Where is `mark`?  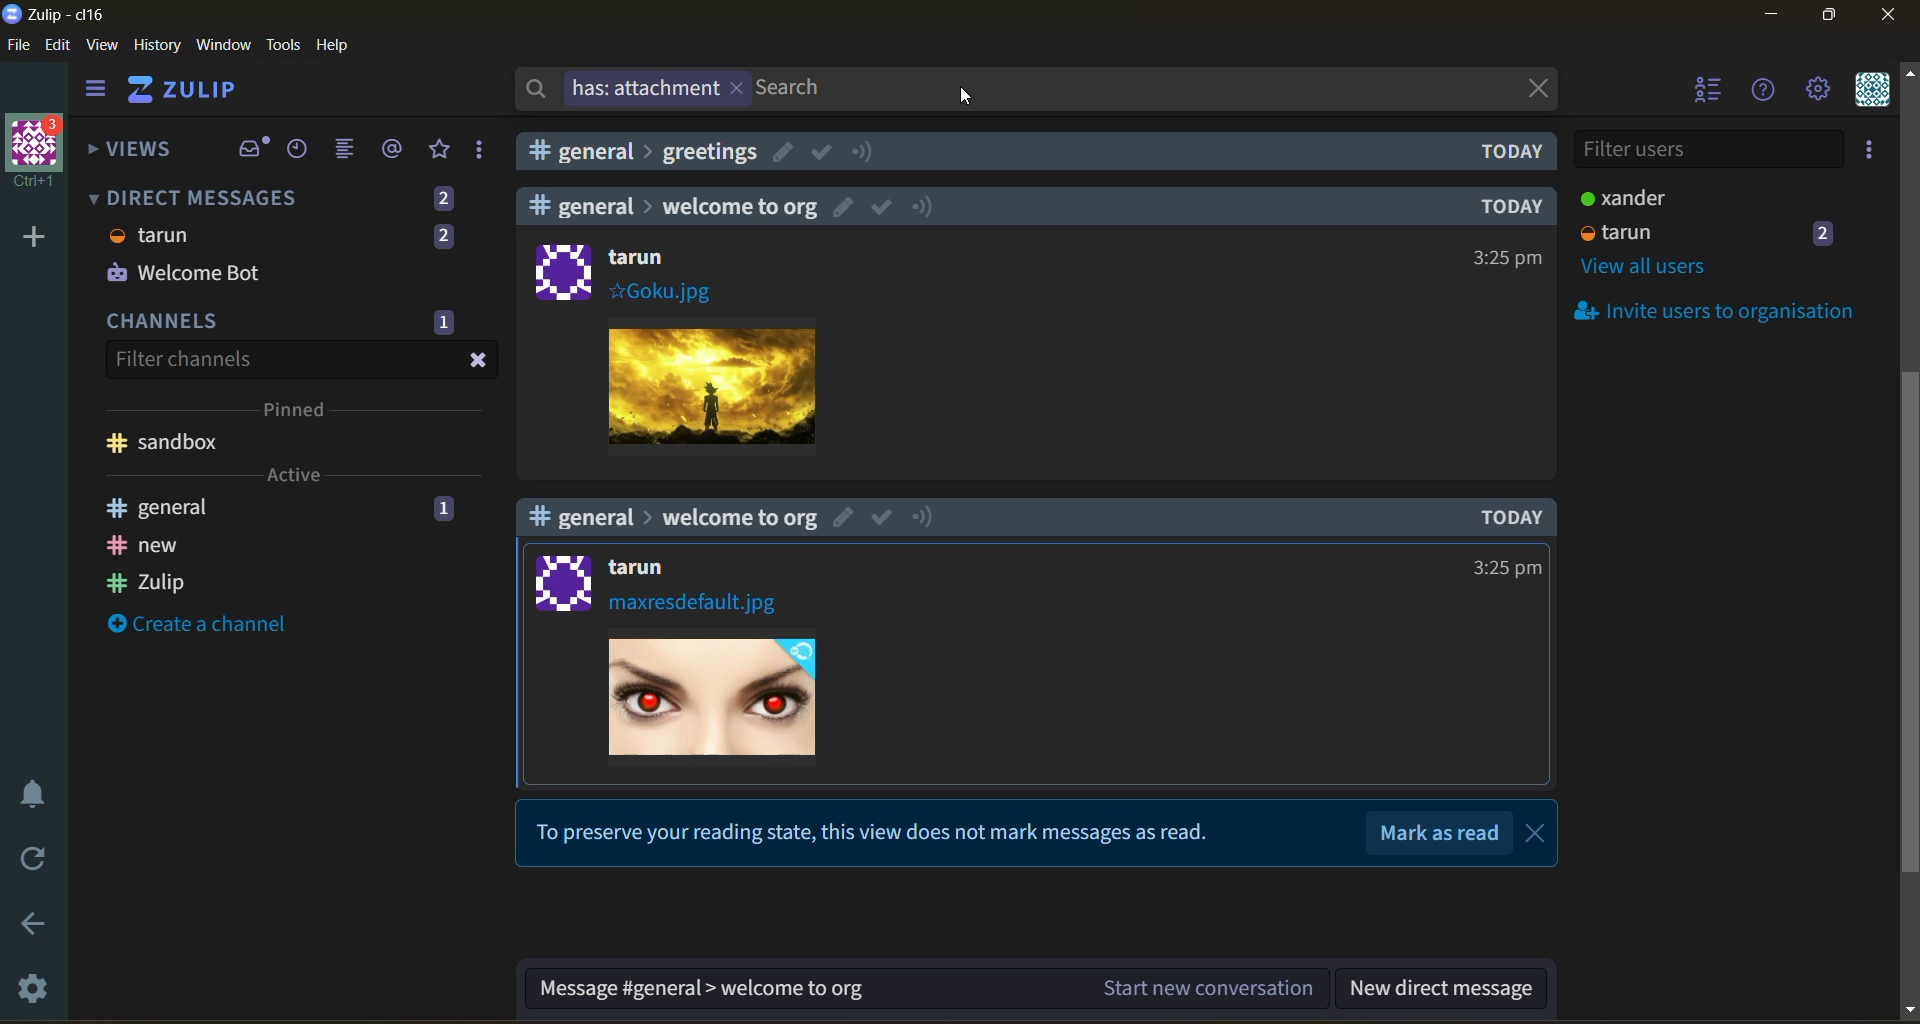 mark is located at coordinates (882, 515).